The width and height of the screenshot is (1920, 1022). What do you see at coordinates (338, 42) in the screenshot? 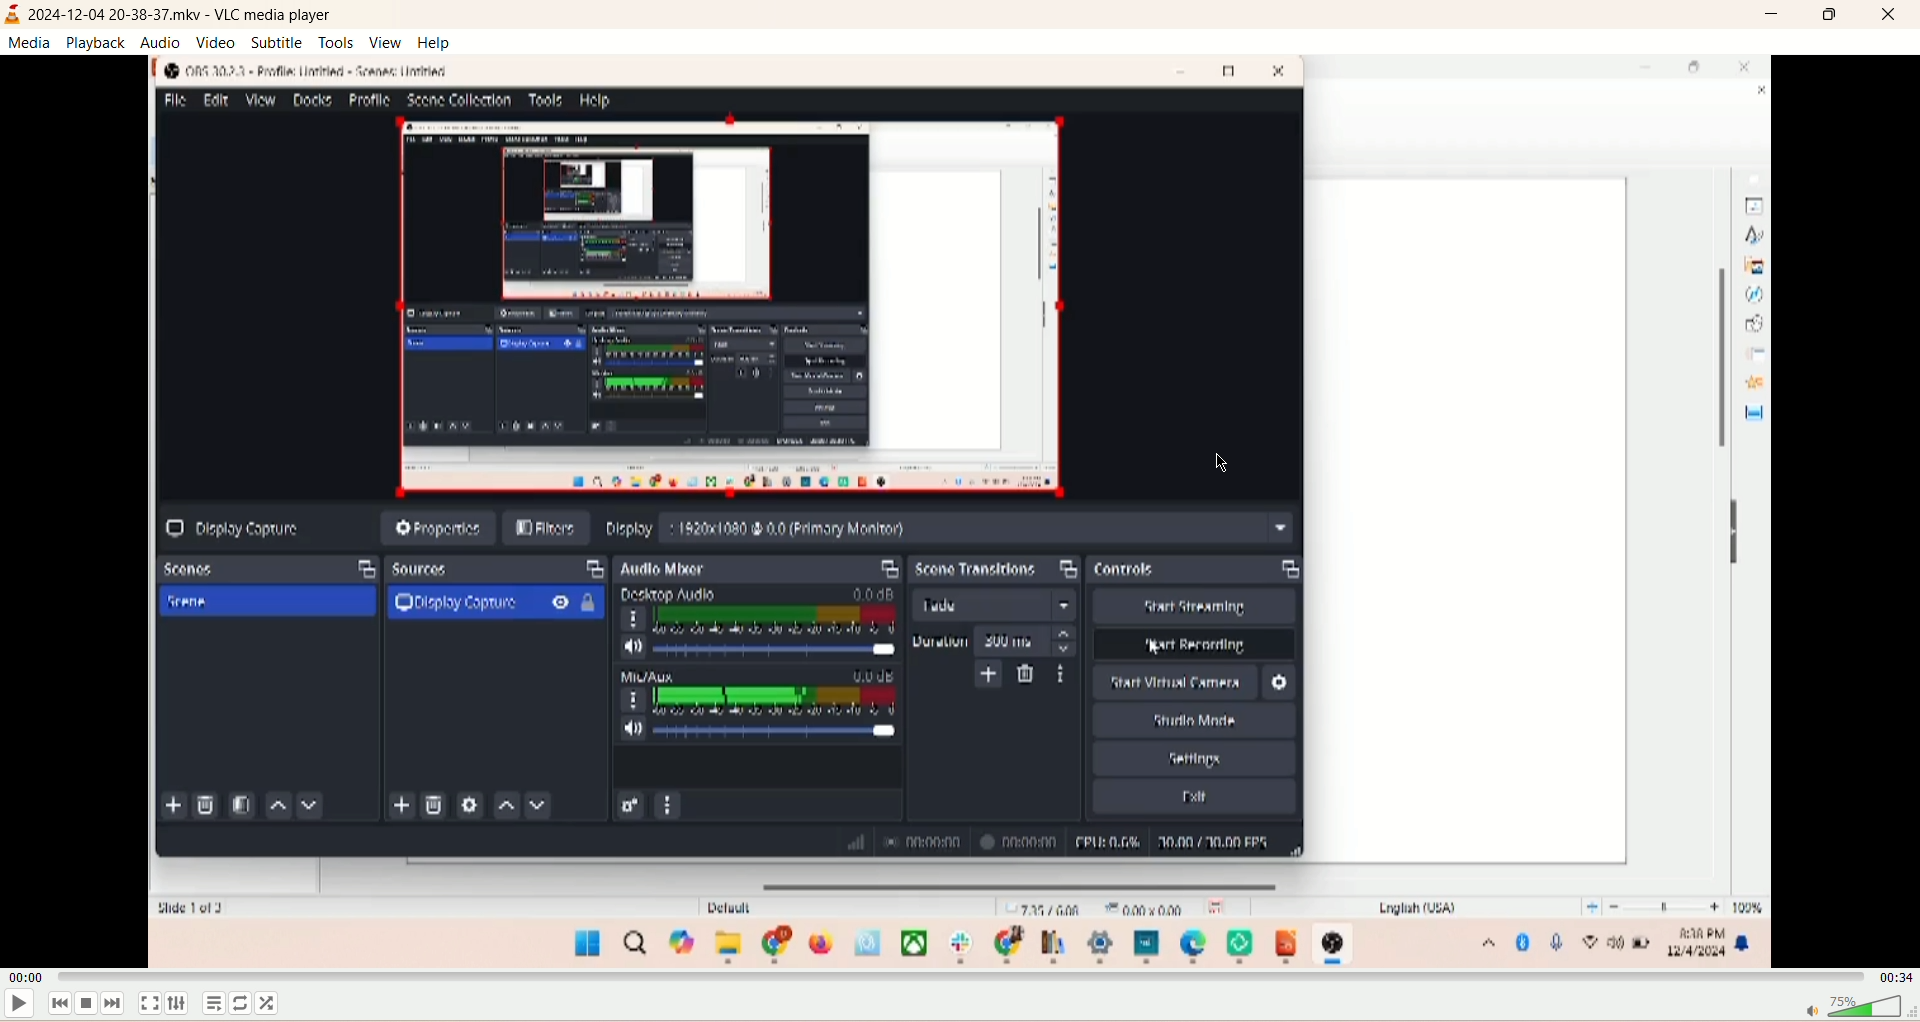
I see `tools` at bounding box center [338, 42].